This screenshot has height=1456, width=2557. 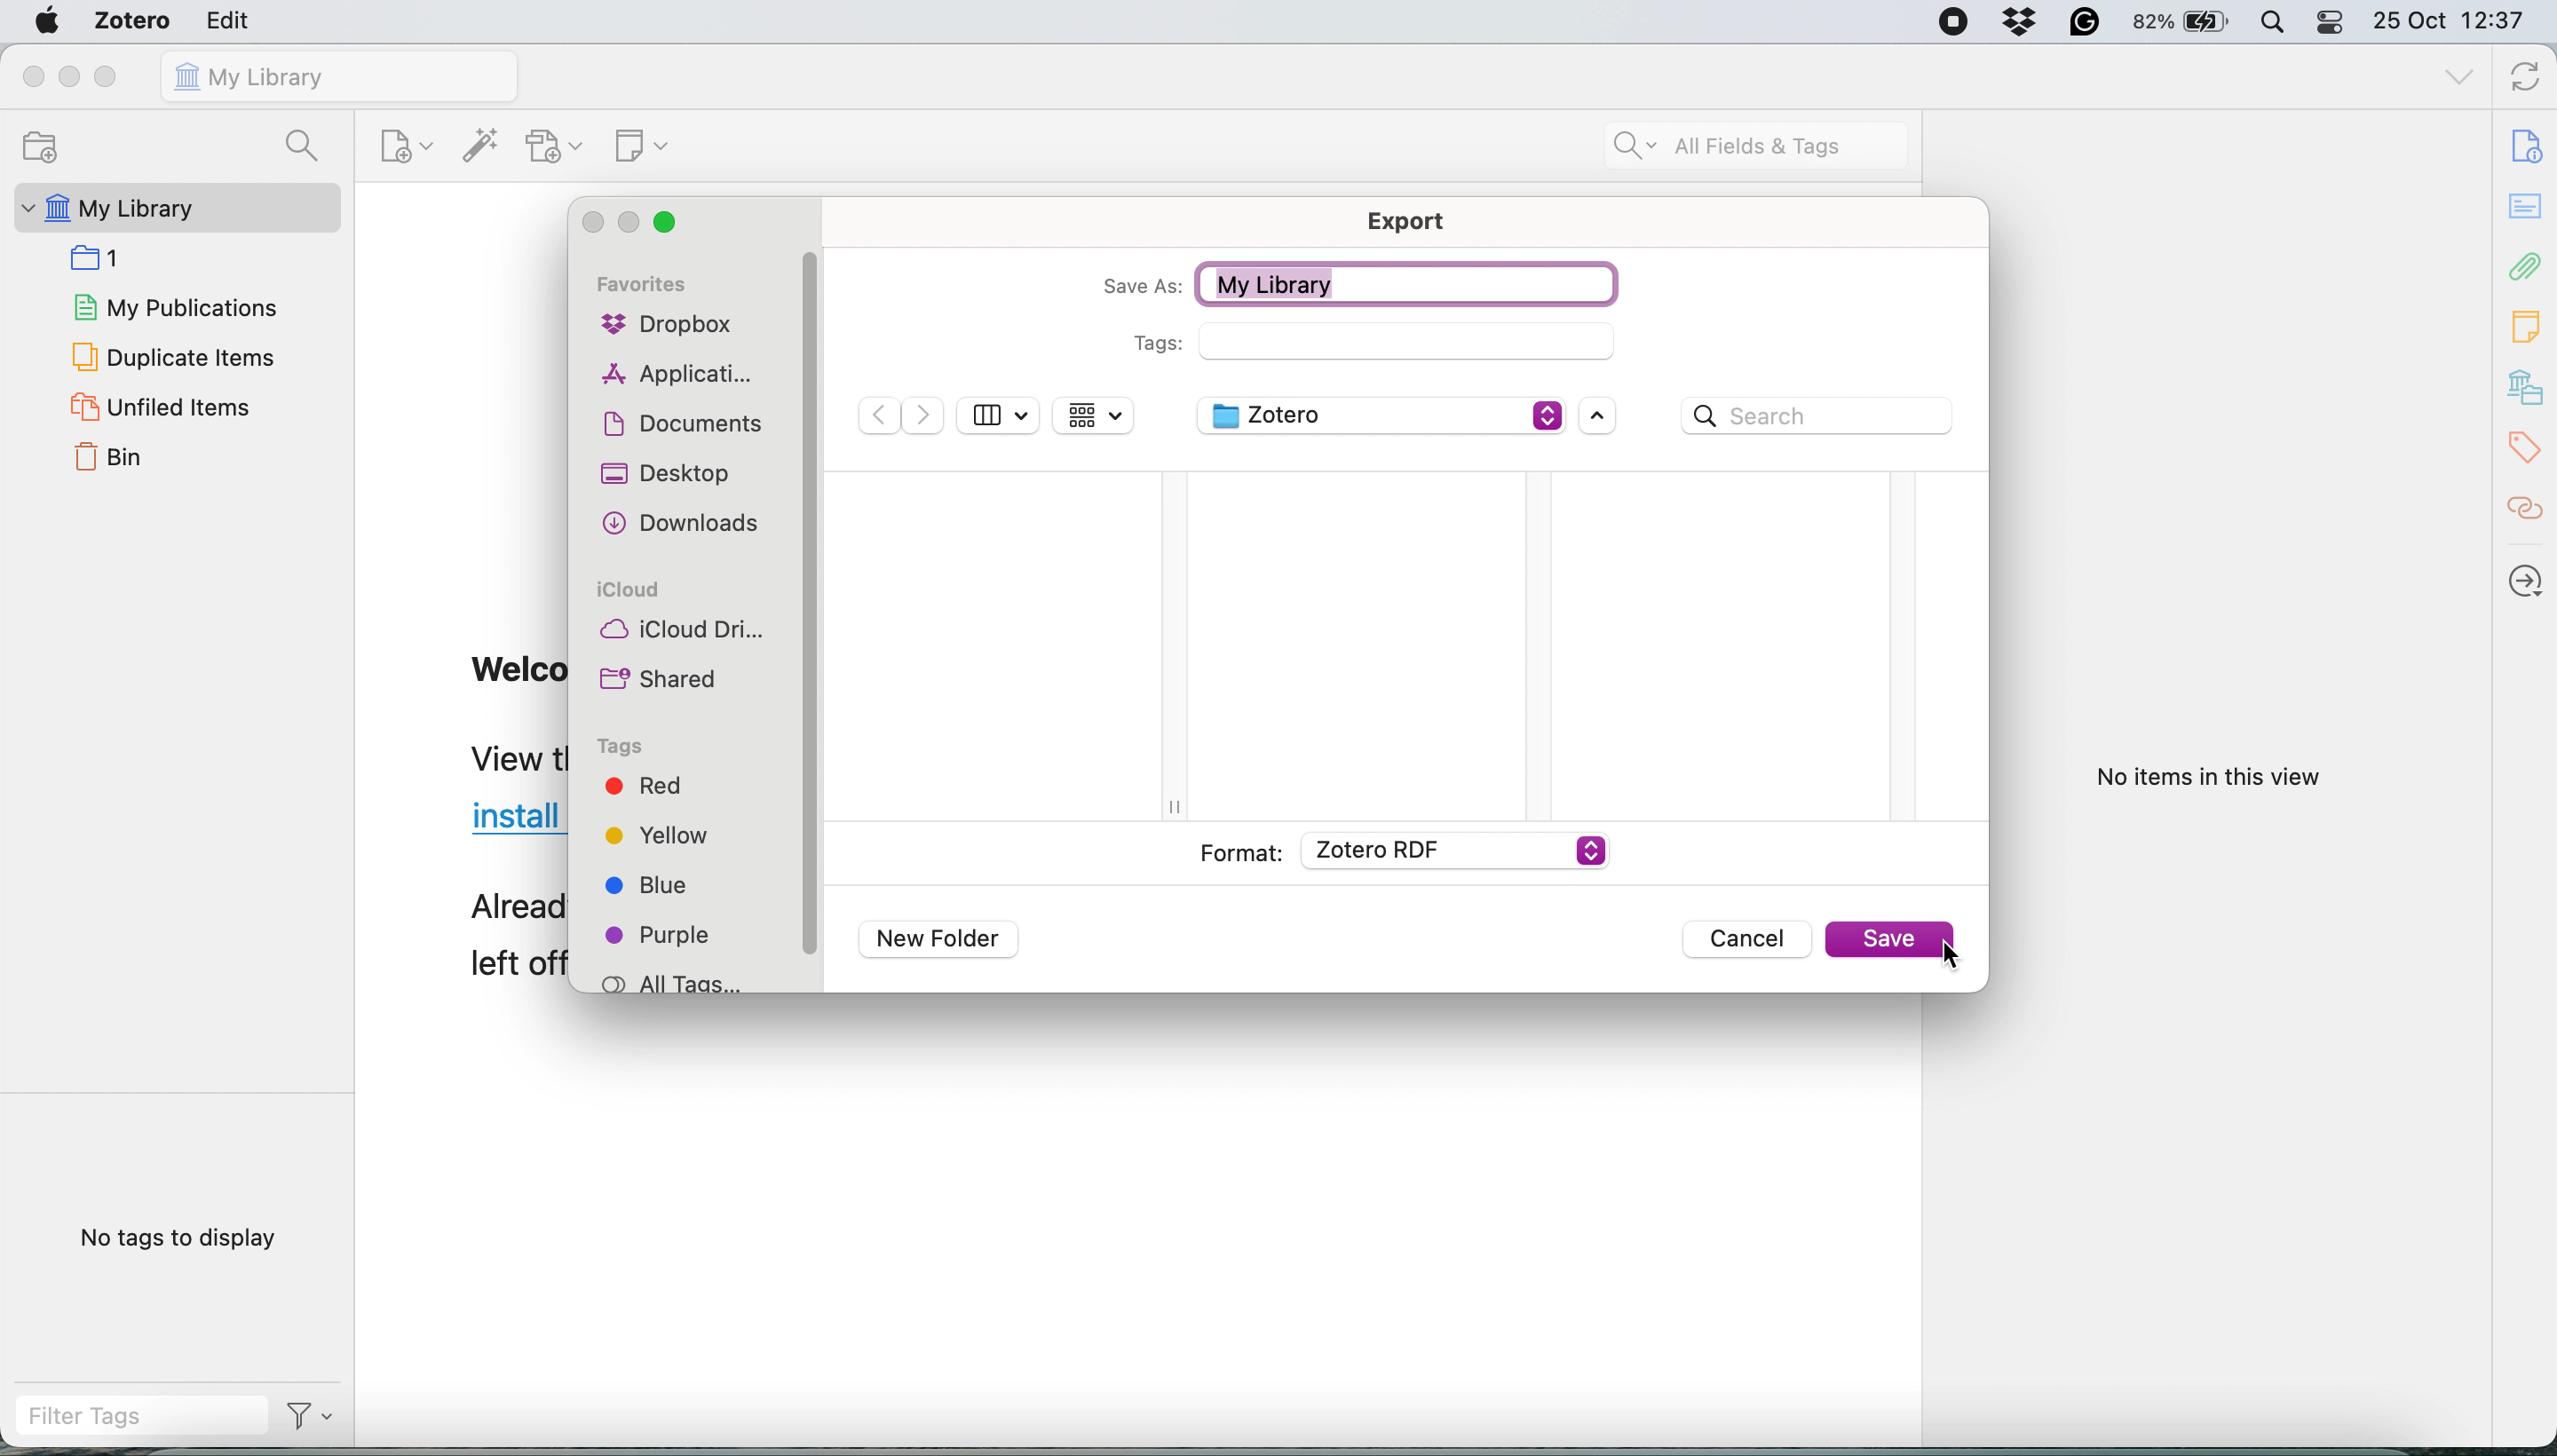 What do you see at coordinates (646, 283) in the screenshot?
I see `Favorites` at bounding box center [646, 283].